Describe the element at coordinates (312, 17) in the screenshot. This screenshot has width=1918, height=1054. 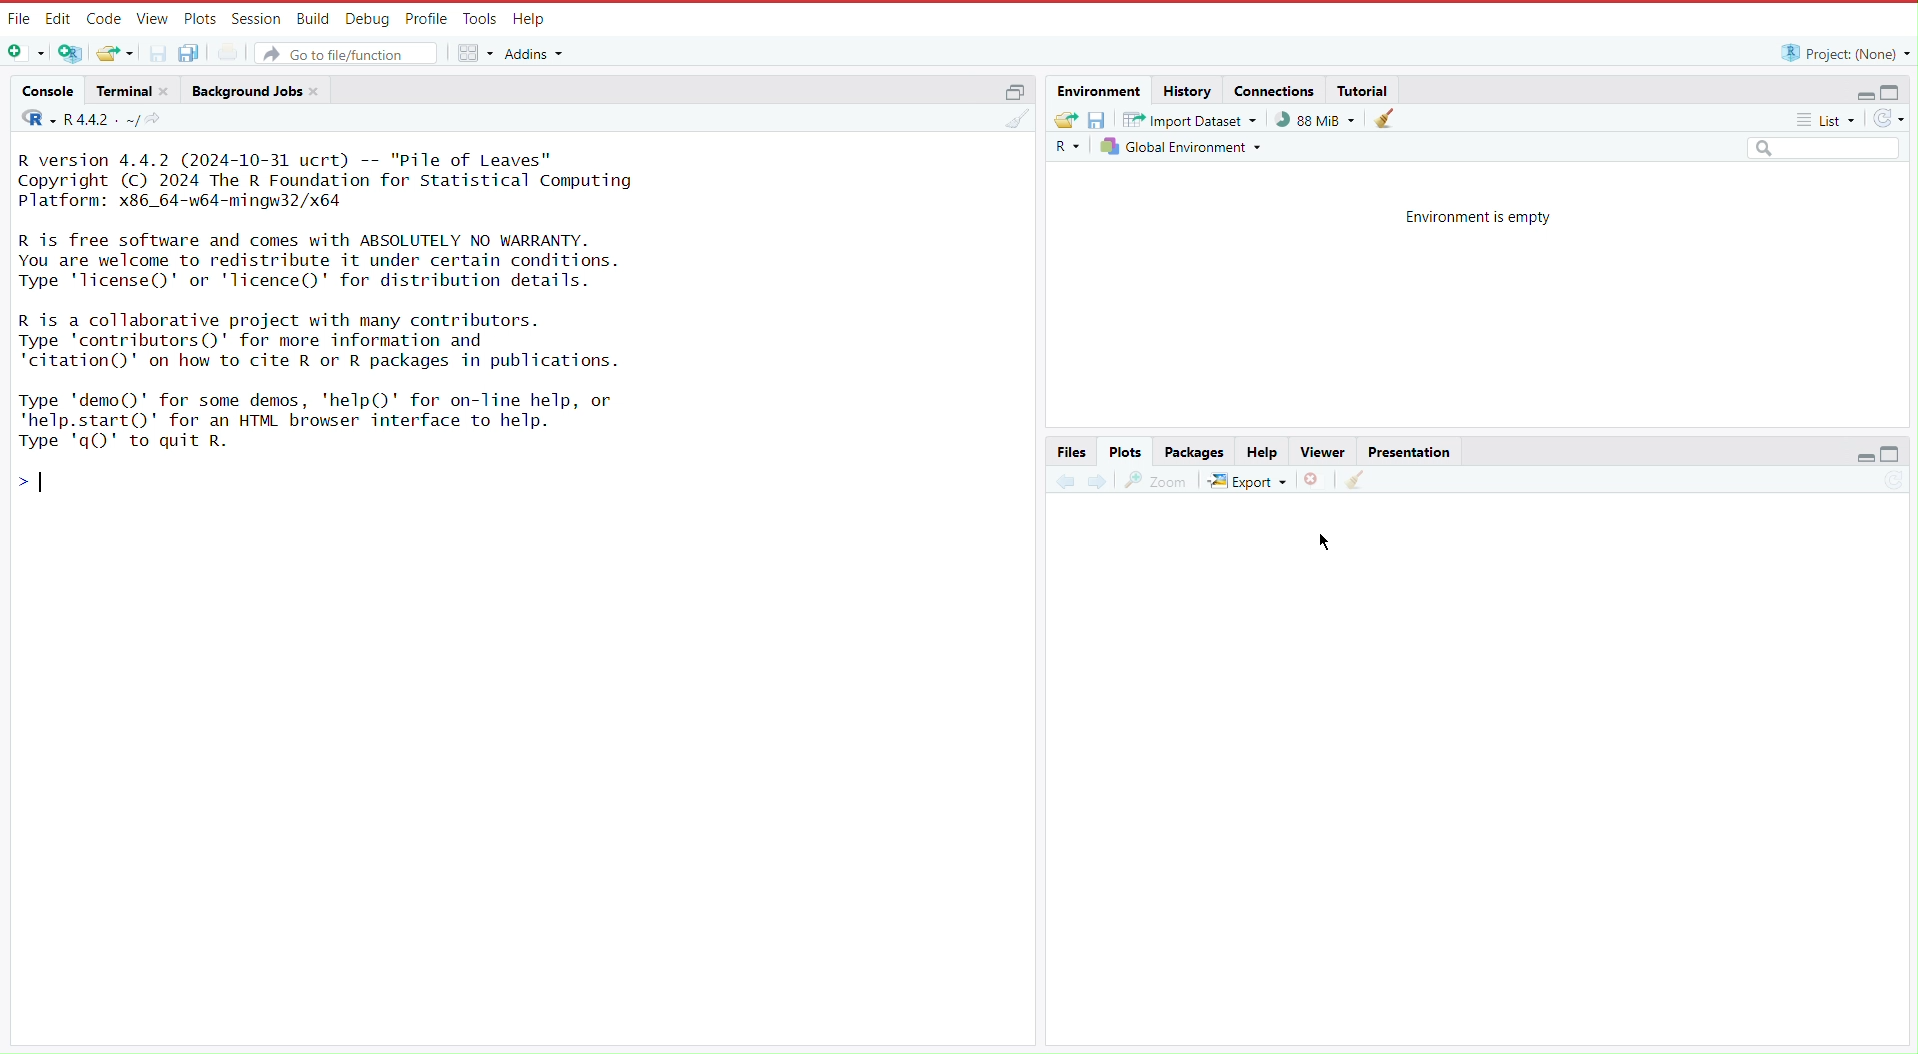
I see `Build` at that location.